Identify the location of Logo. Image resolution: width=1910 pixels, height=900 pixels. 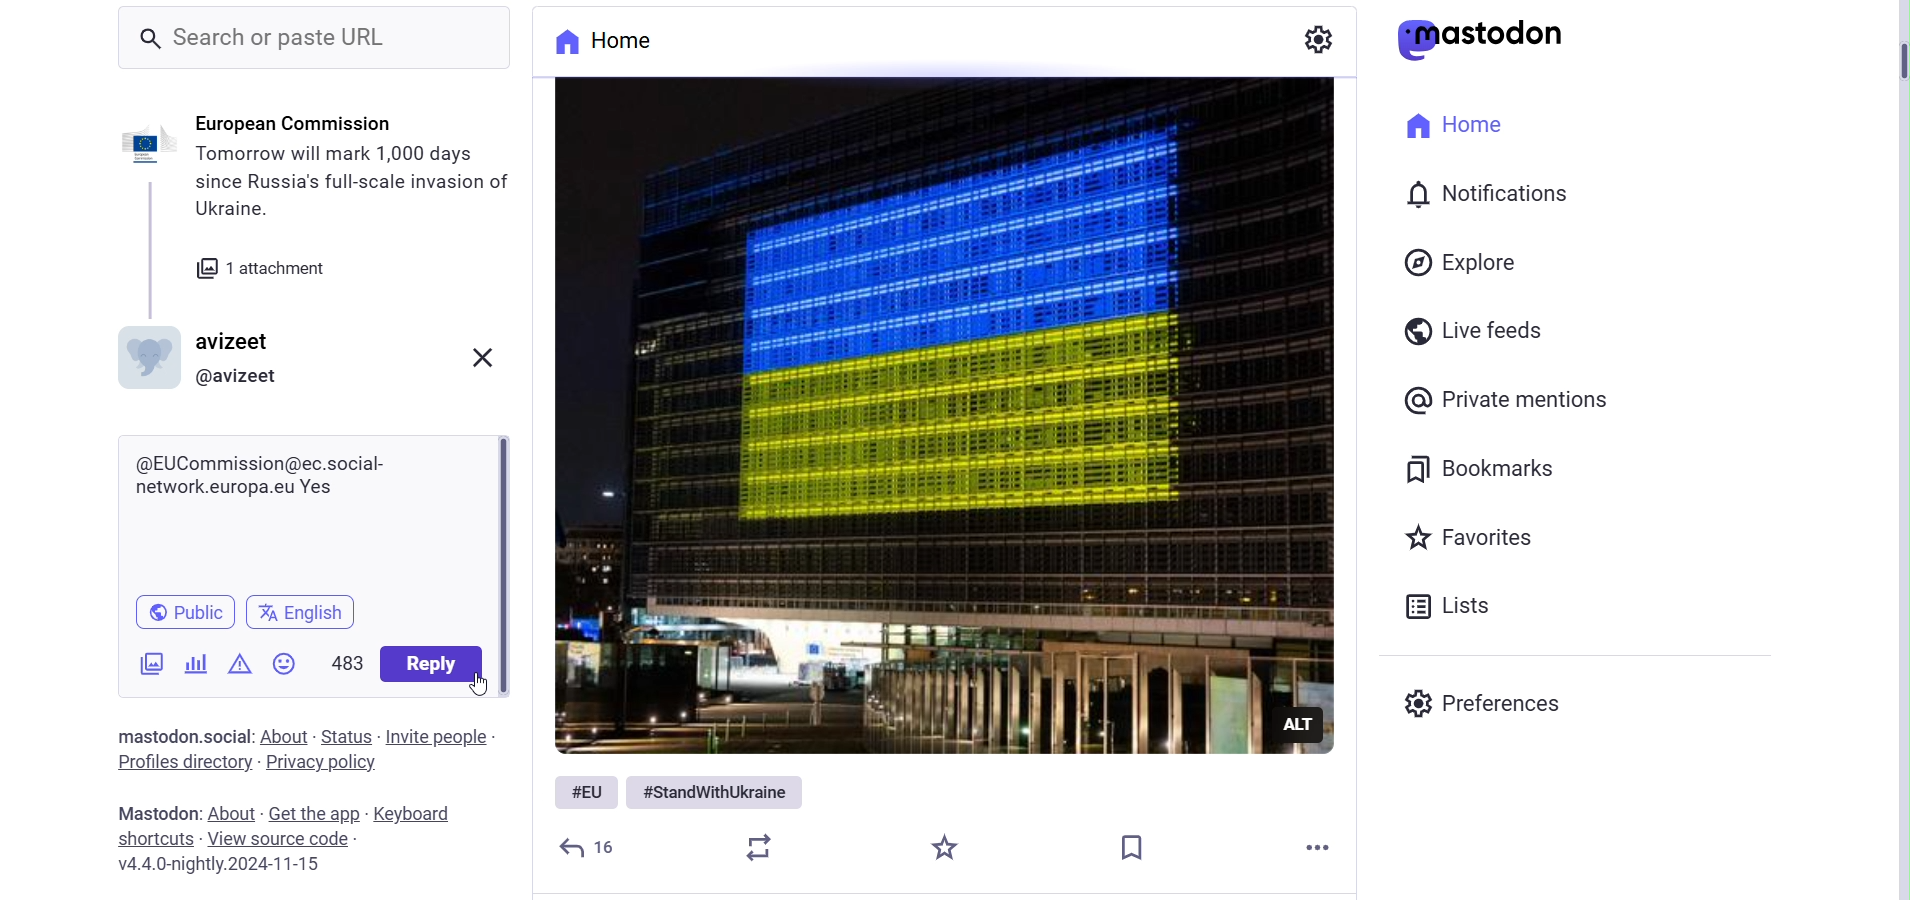
(1486, 39).